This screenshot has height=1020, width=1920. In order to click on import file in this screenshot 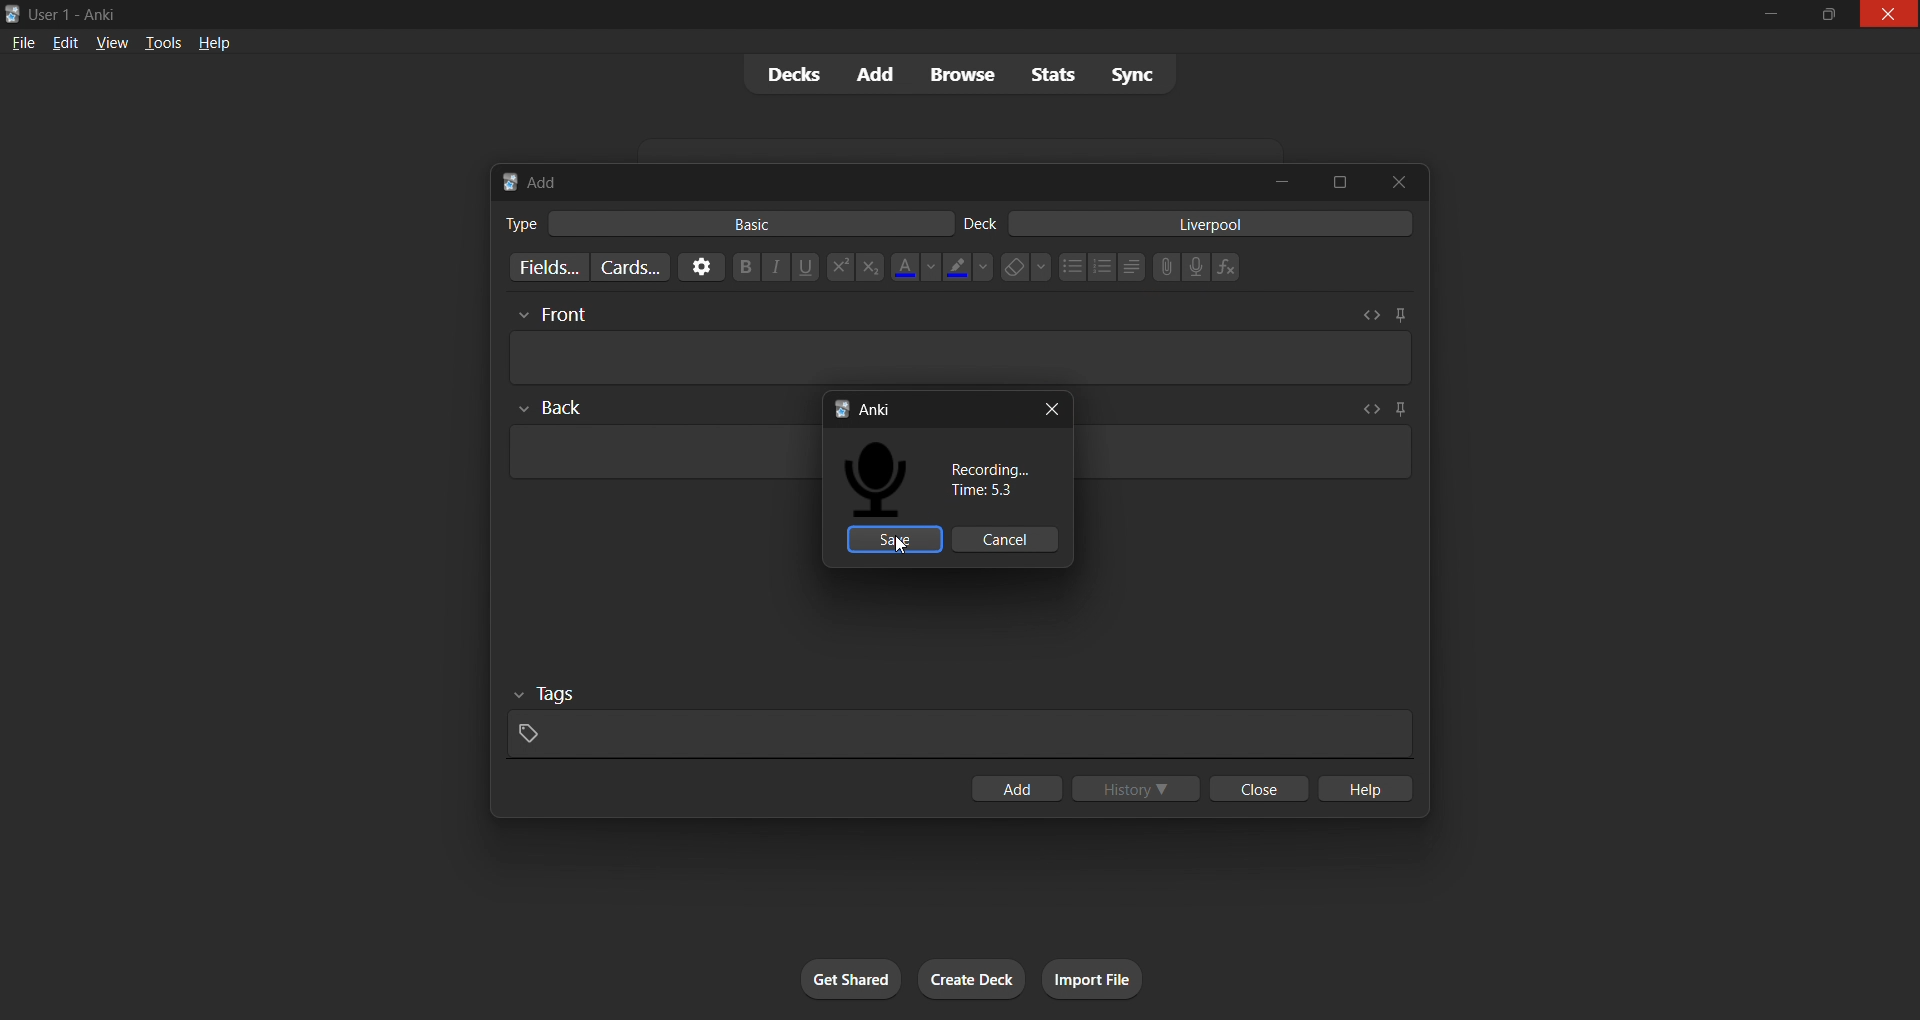, I will do `click(1112, 976)`.